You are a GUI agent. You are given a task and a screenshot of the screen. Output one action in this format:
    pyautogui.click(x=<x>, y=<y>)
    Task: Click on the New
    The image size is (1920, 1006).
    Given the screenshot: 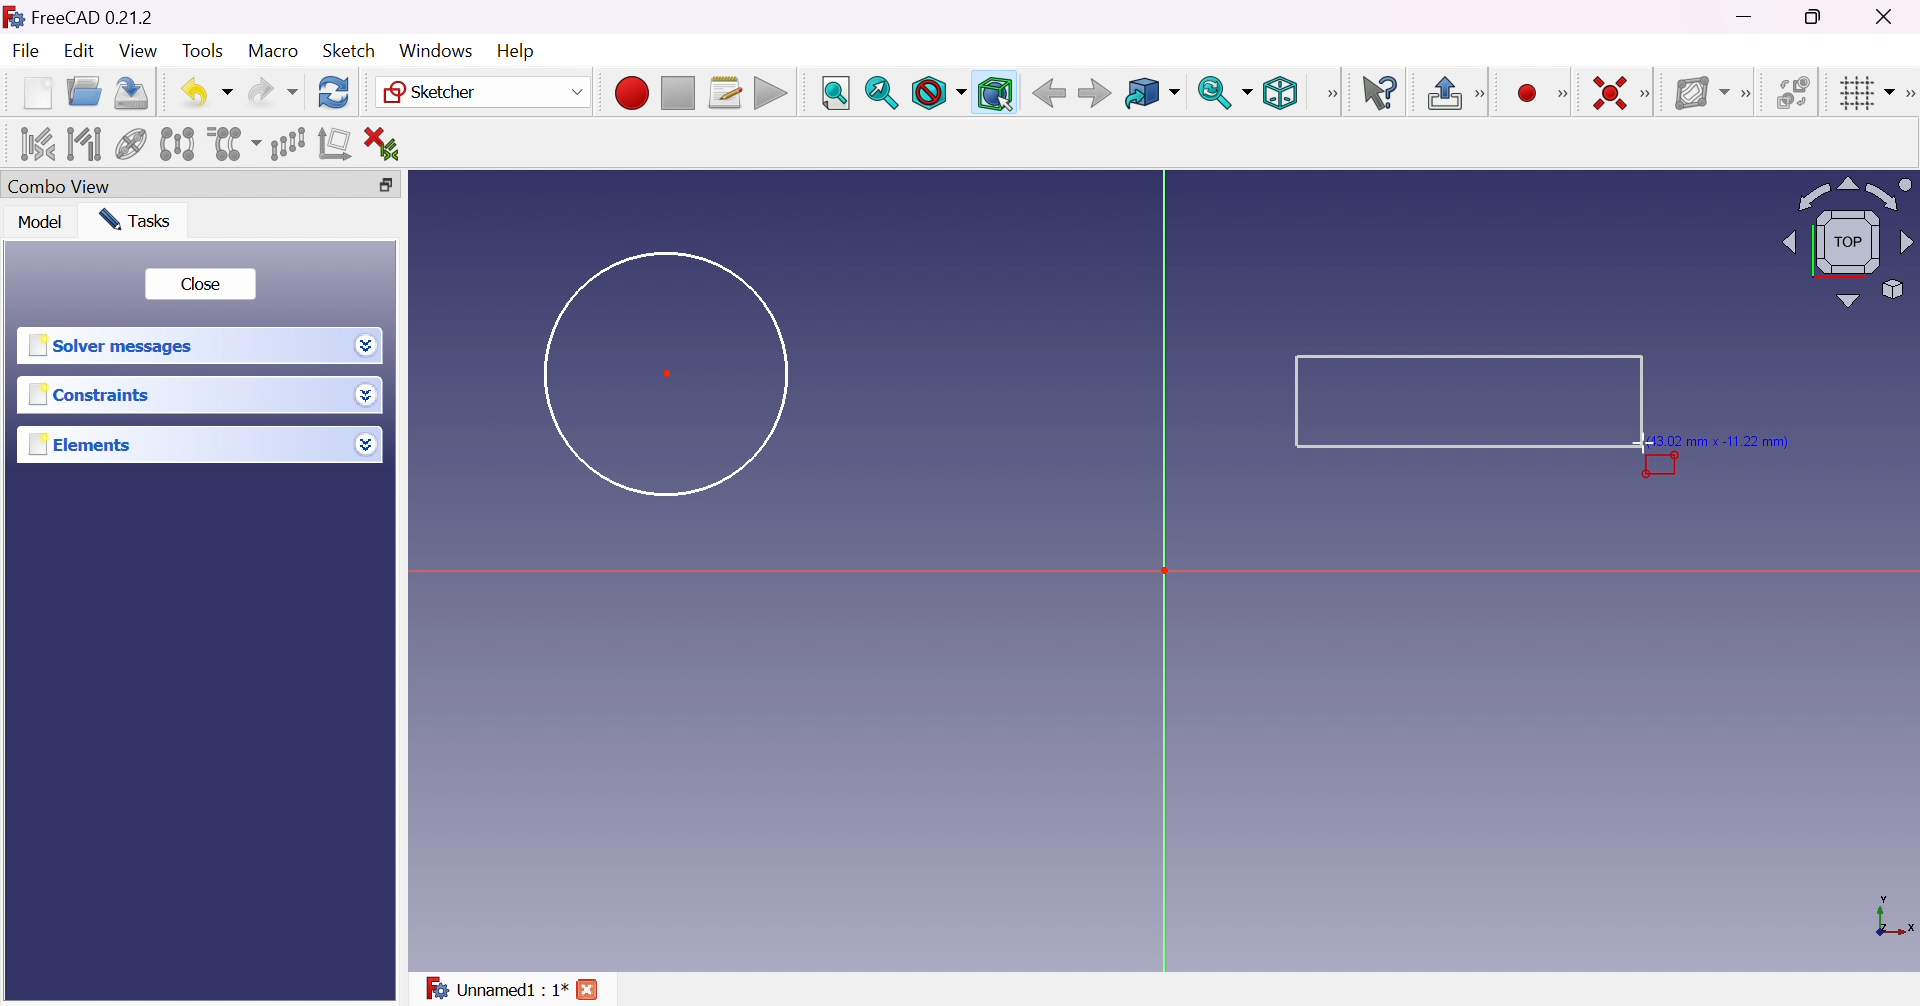 What is the action you would take?
    pyautogui.click(x=38, y=92)
    